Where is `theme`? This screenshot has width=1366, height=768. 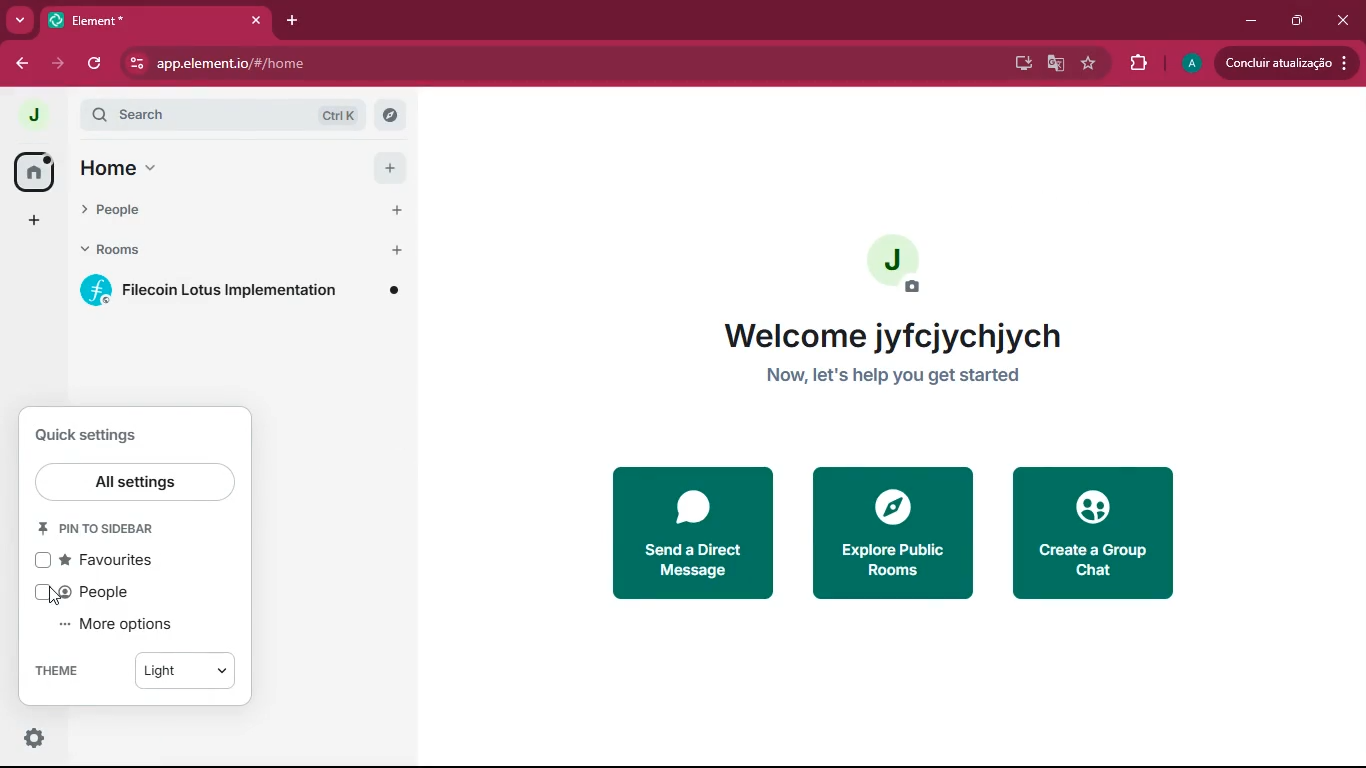
theme is located at coordinates (60, 670).